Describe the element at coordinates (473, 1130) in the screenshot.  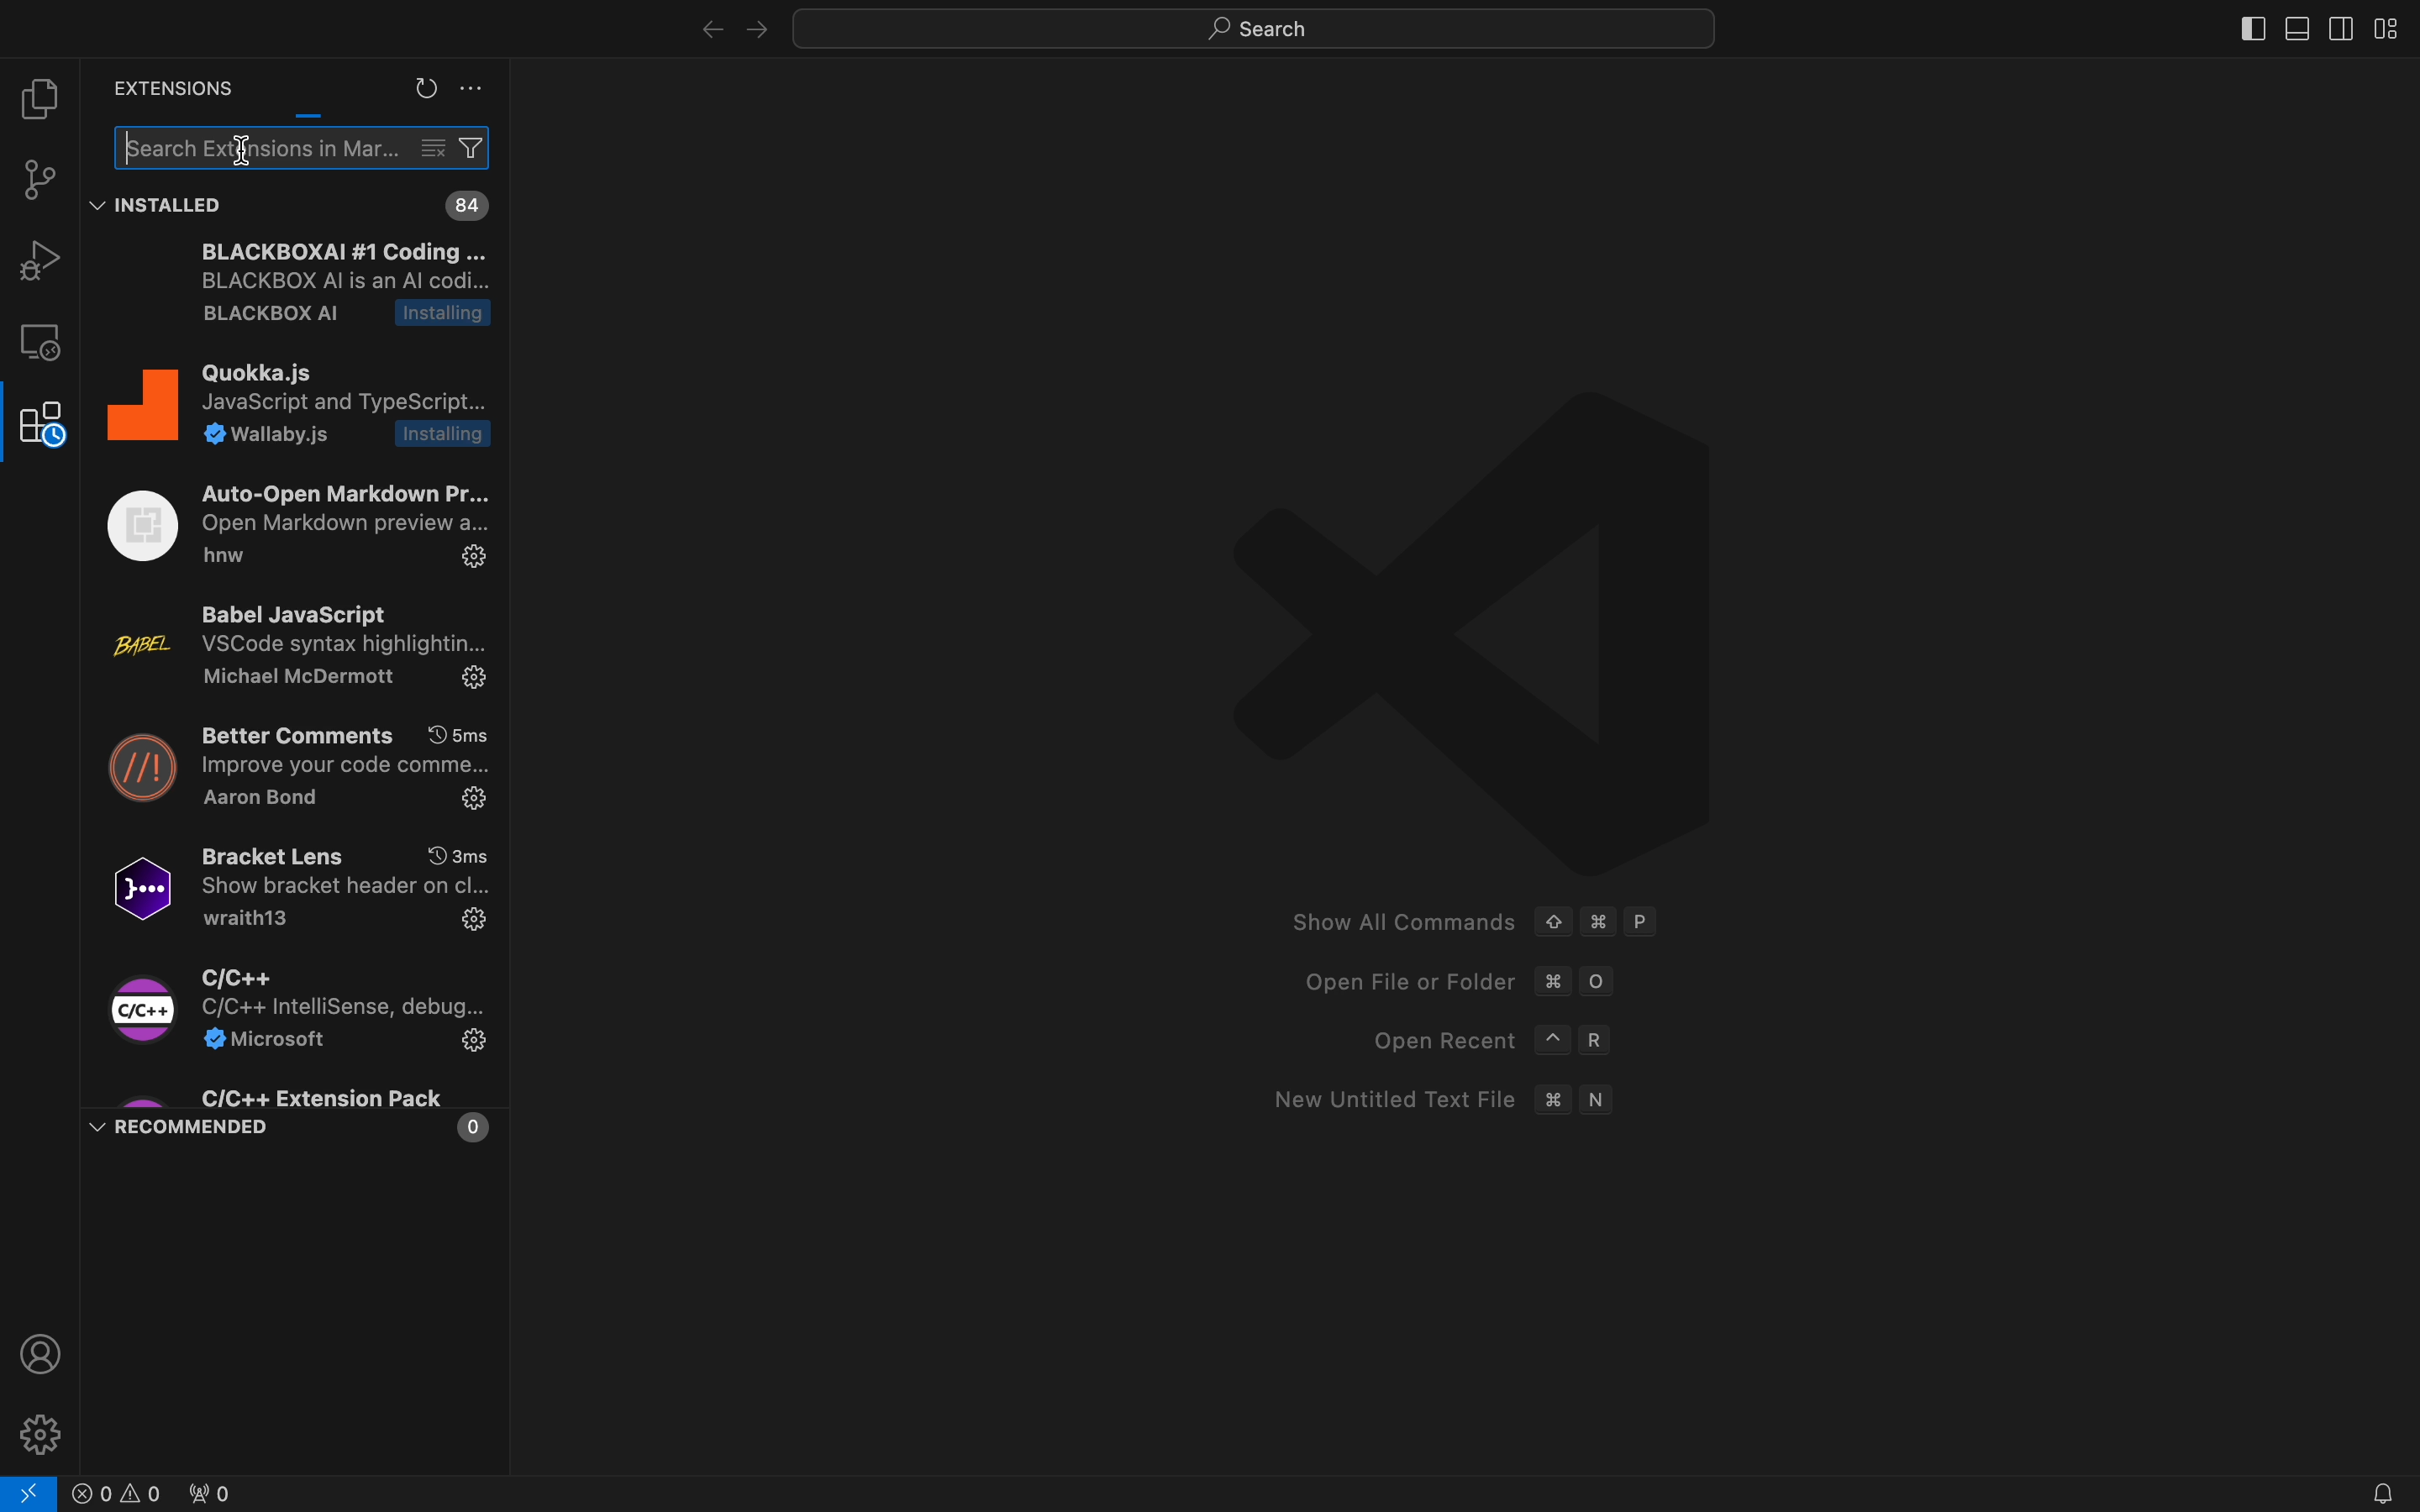
I see `0` at that location.